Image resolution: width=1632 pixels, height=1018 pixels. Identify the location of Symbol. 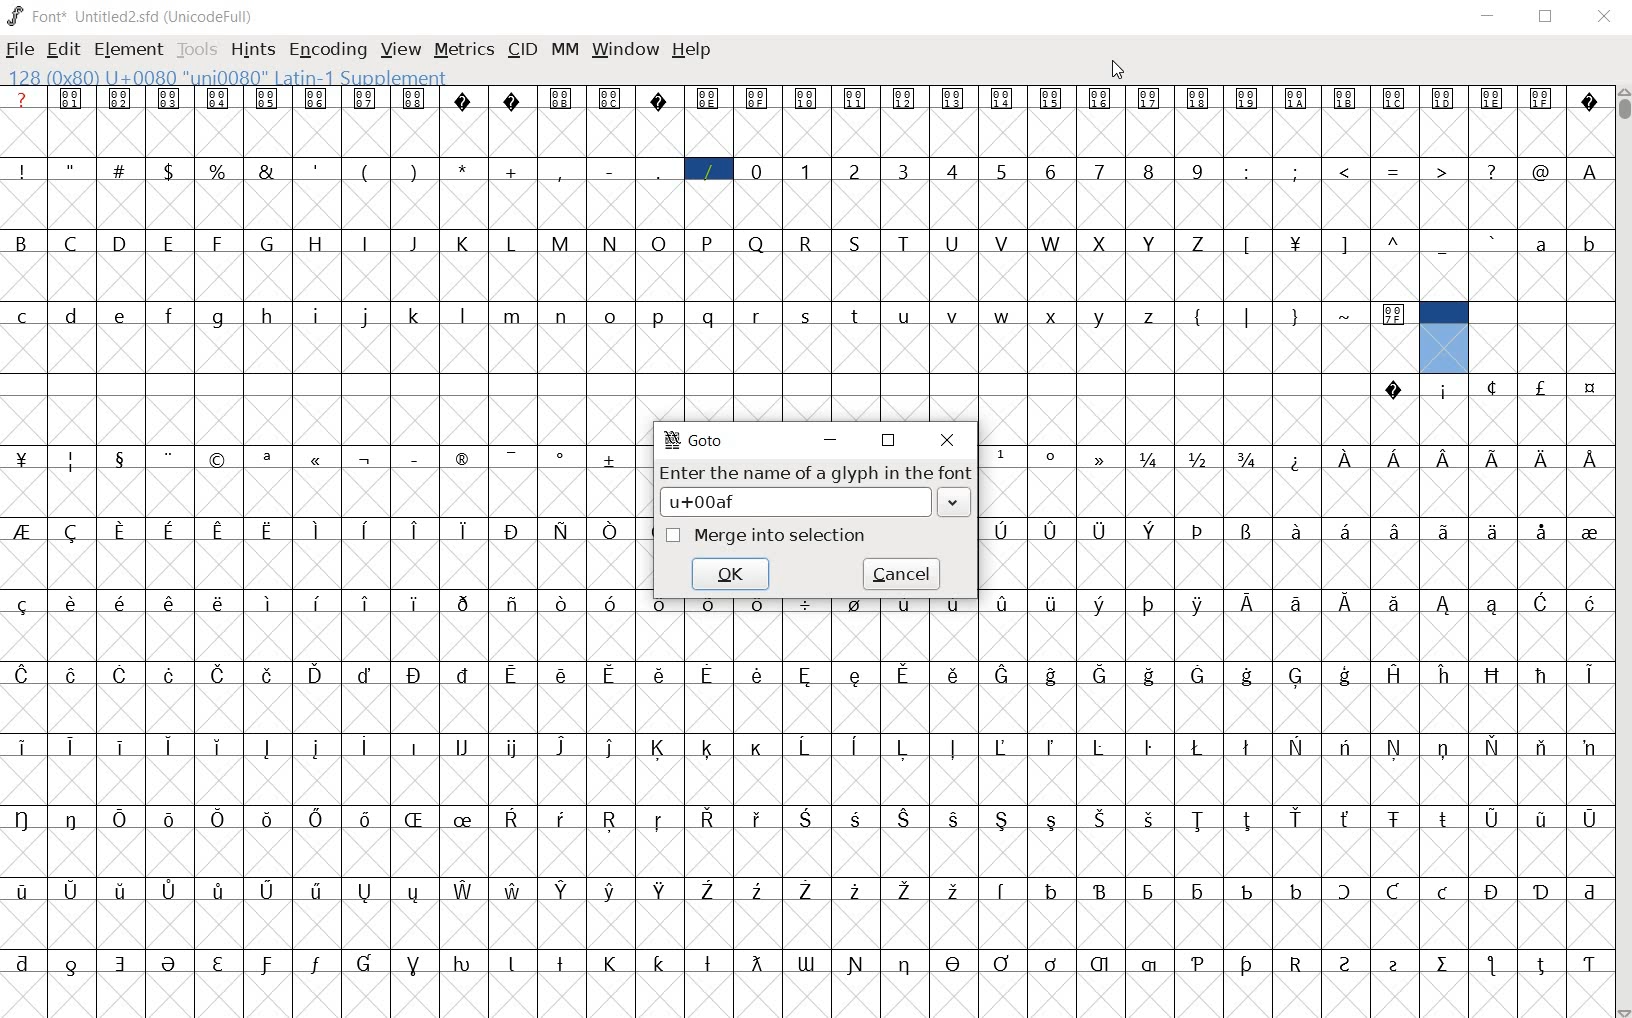
(369, 890).